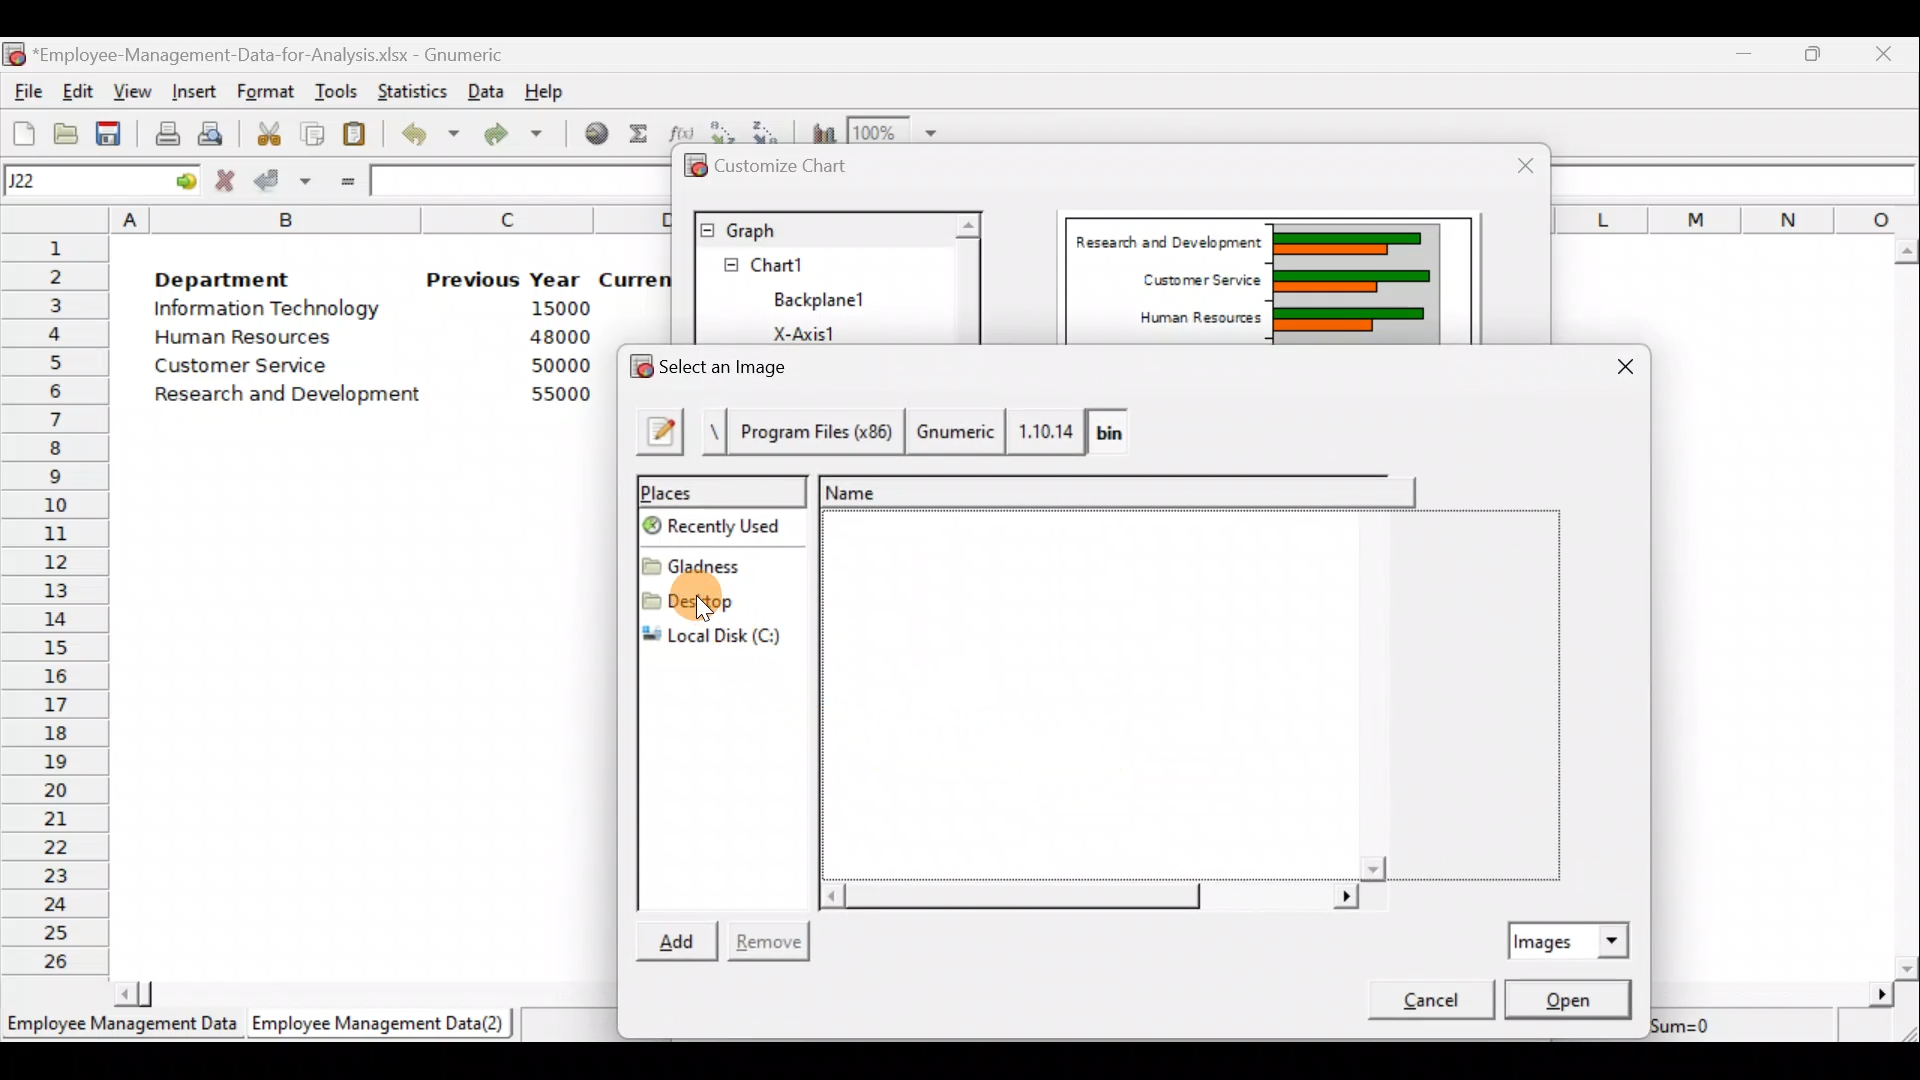  What do you see at coordinates (1619, 368) in the screenshot?
I see `Close` at bounding box center [1619, 368].